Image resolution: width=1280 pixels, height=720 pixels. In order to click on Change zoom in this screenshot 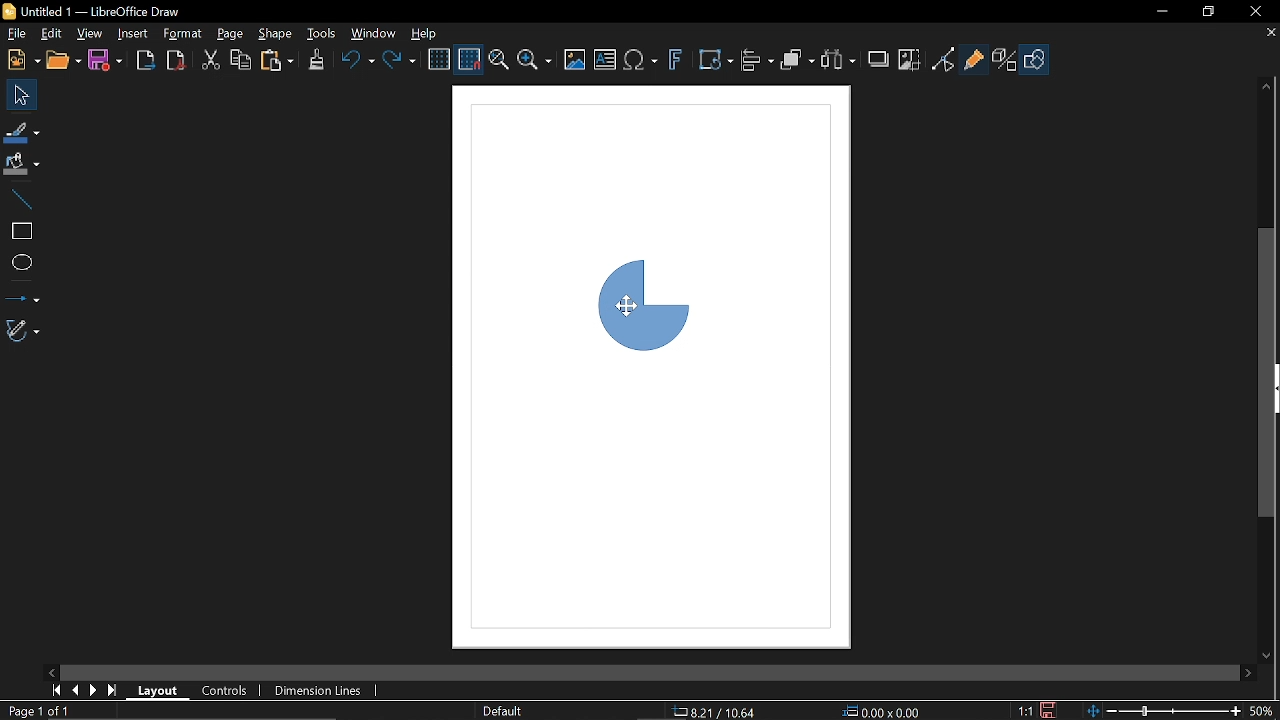, I will do `click(1162, 711)`.